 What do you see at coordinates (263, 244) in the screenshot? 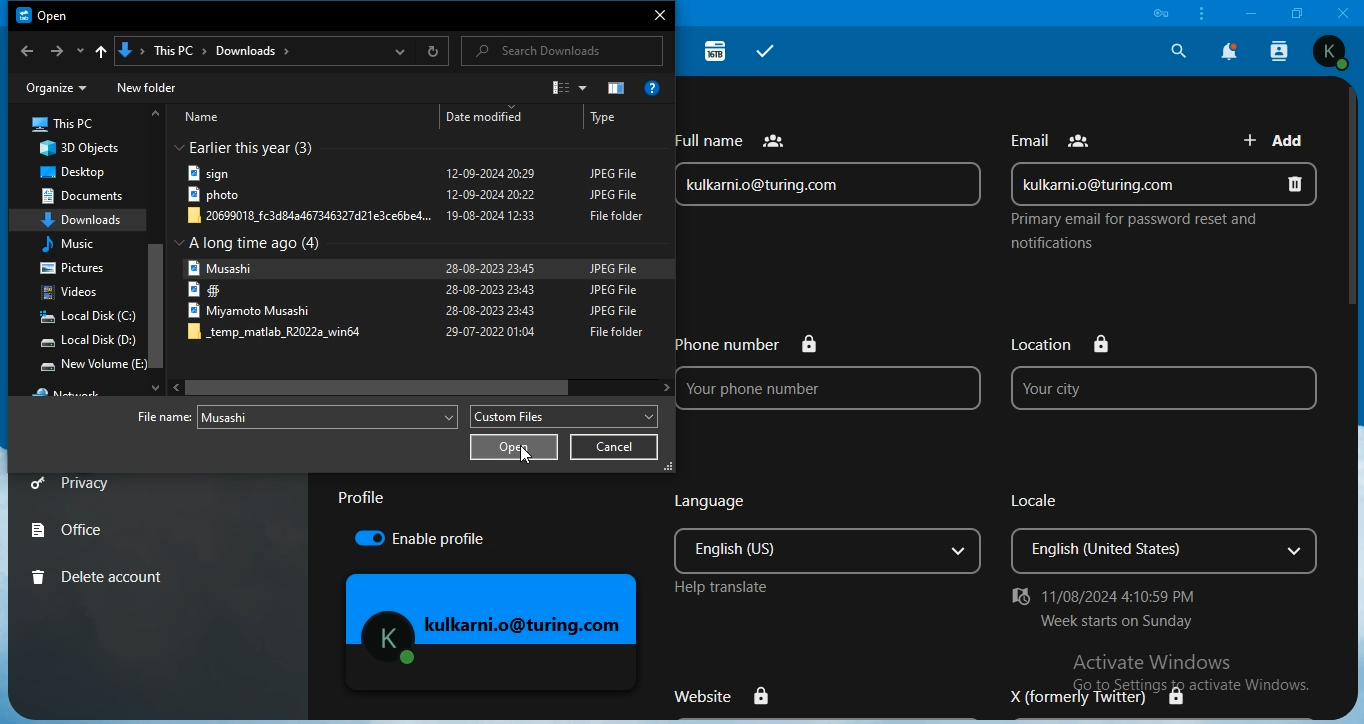
I see `text` at bounding box center [263, 244].